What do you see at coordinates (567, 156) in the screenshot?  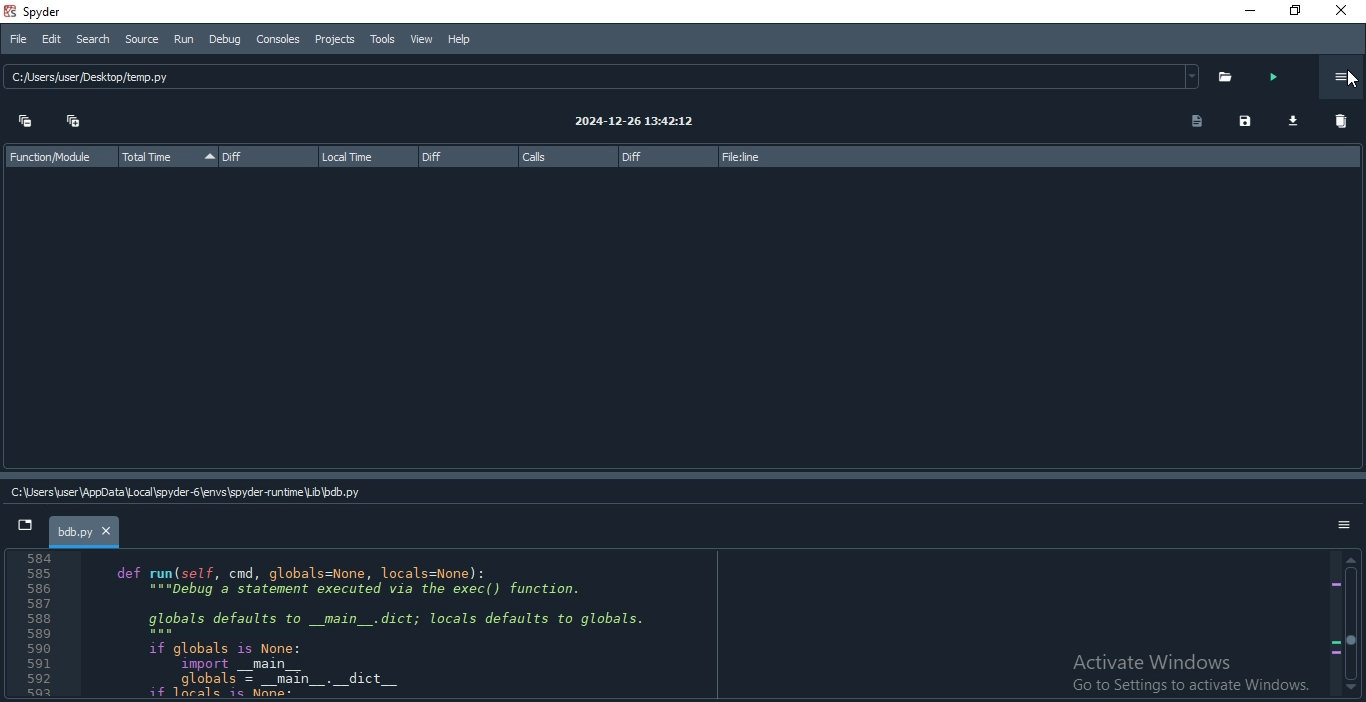 I see `calls` at bounding box center [567, 156].